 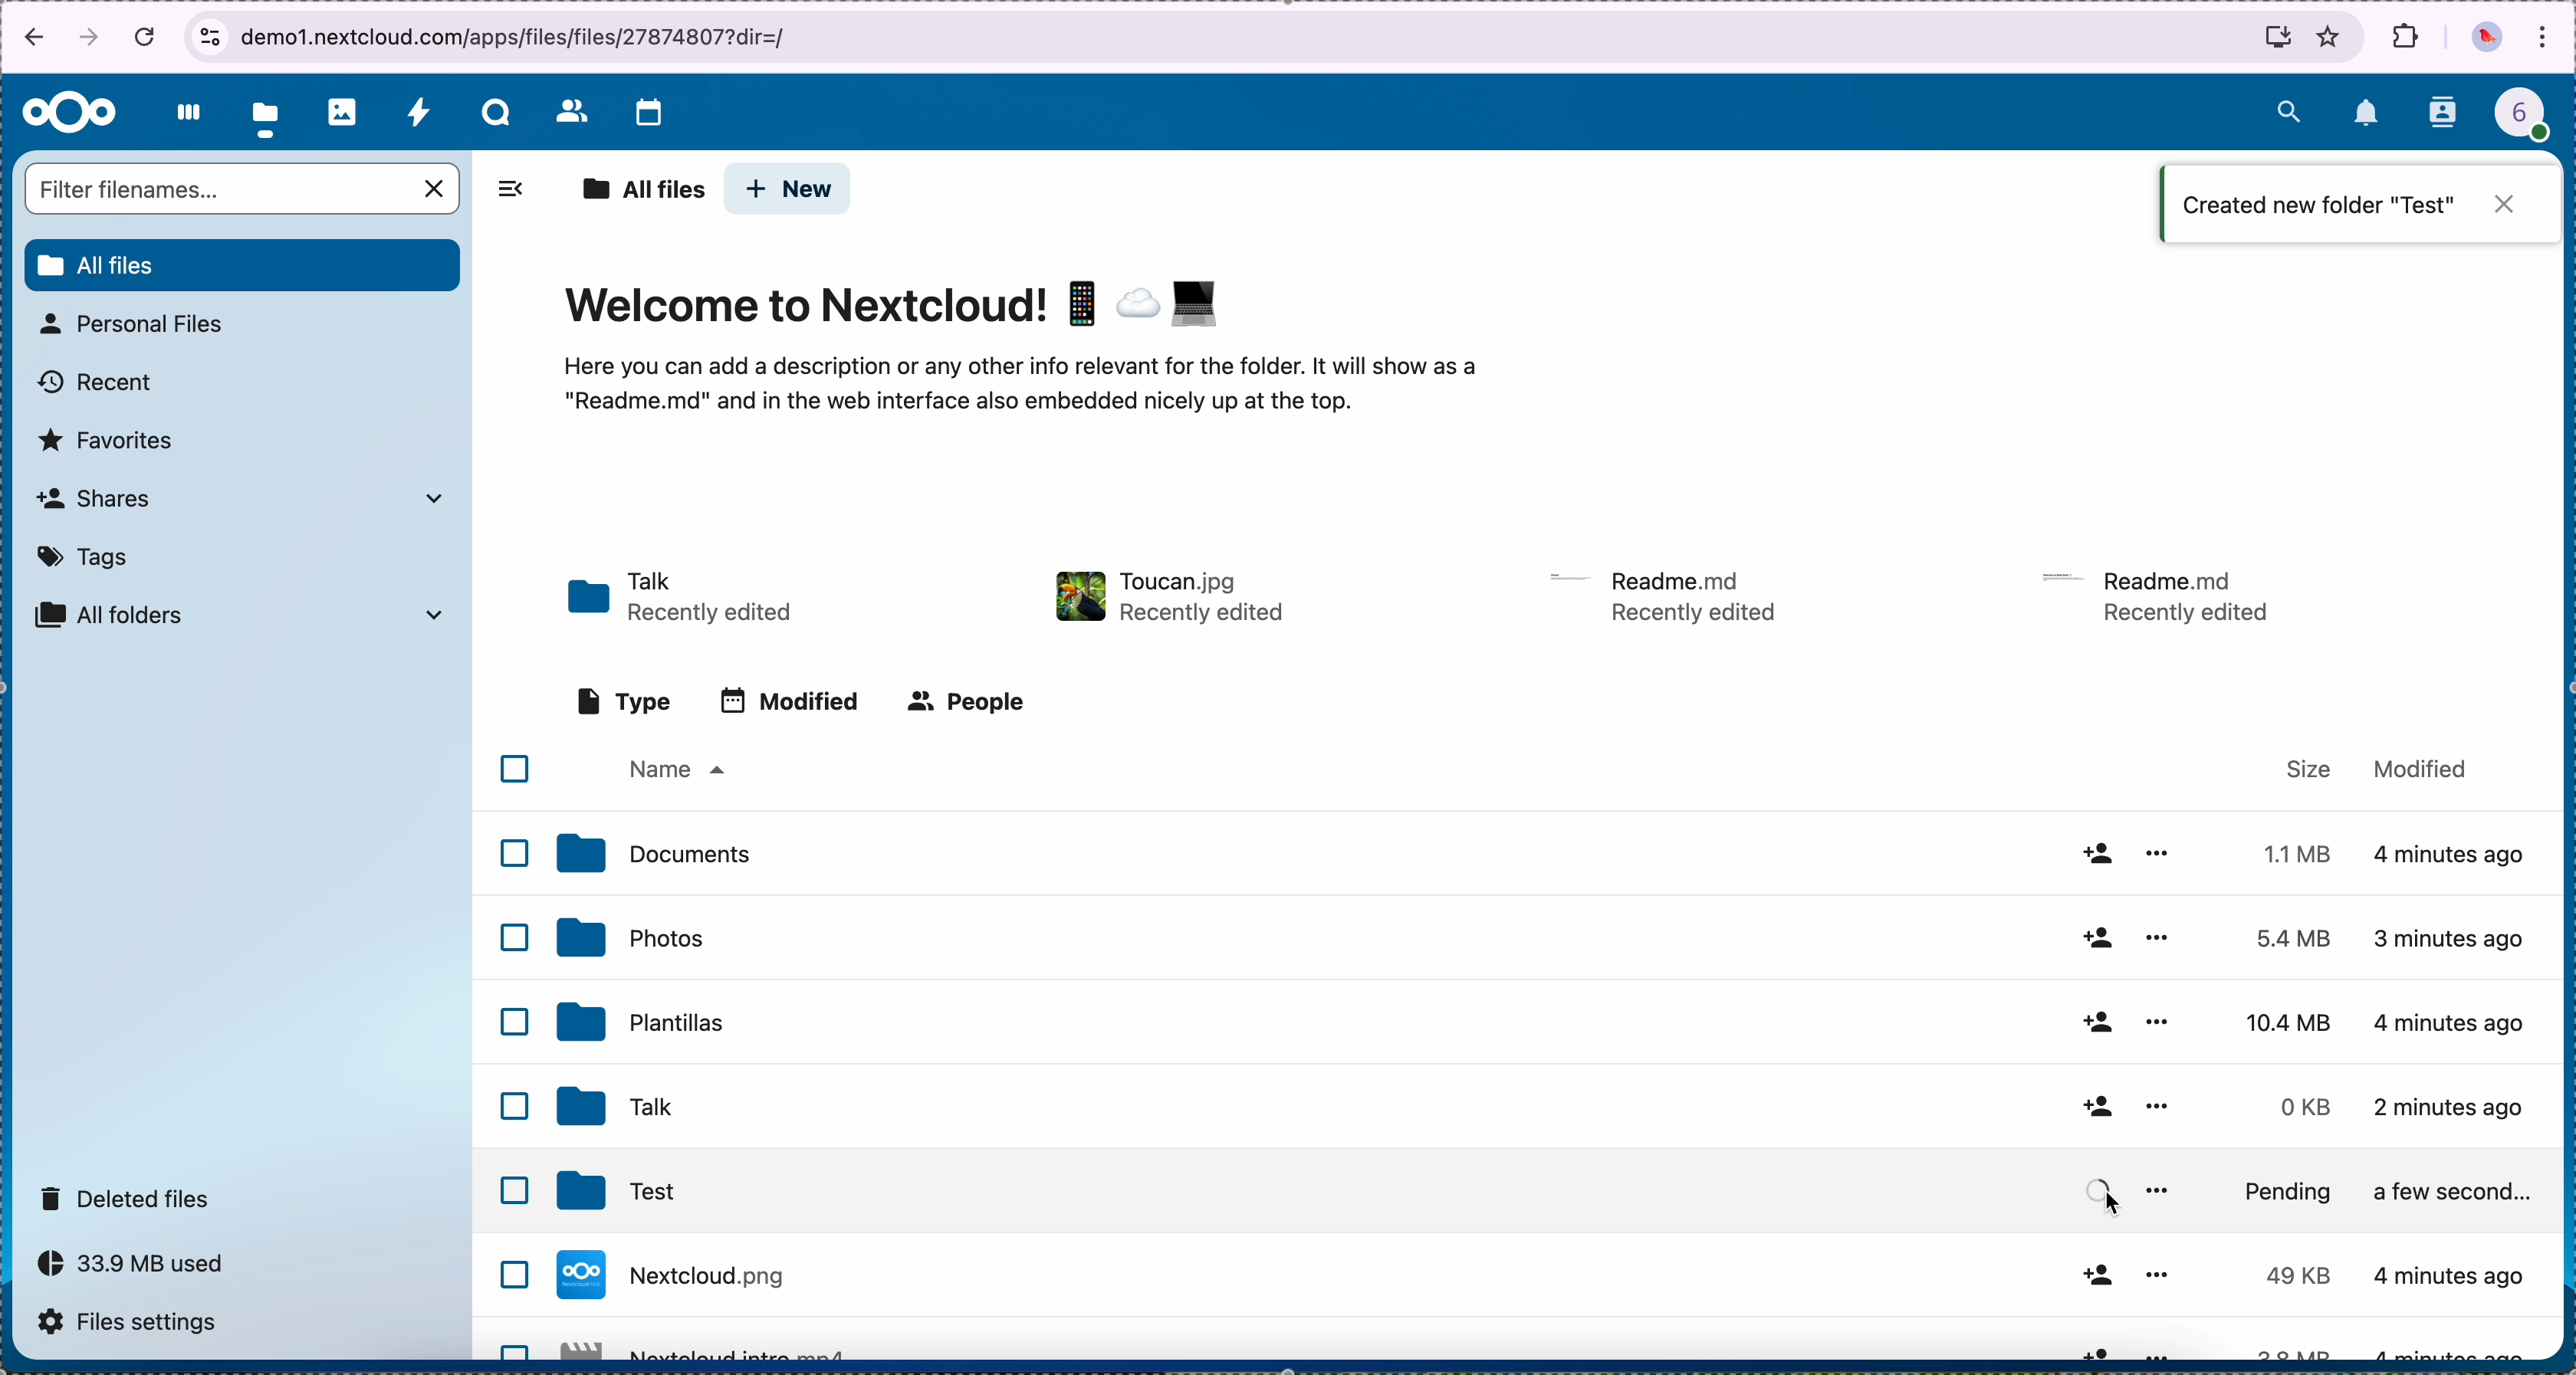 What do you see at coordinates (142, 1269) in the screenshot?
I see `capacity` at bounding box center [142, 1269].